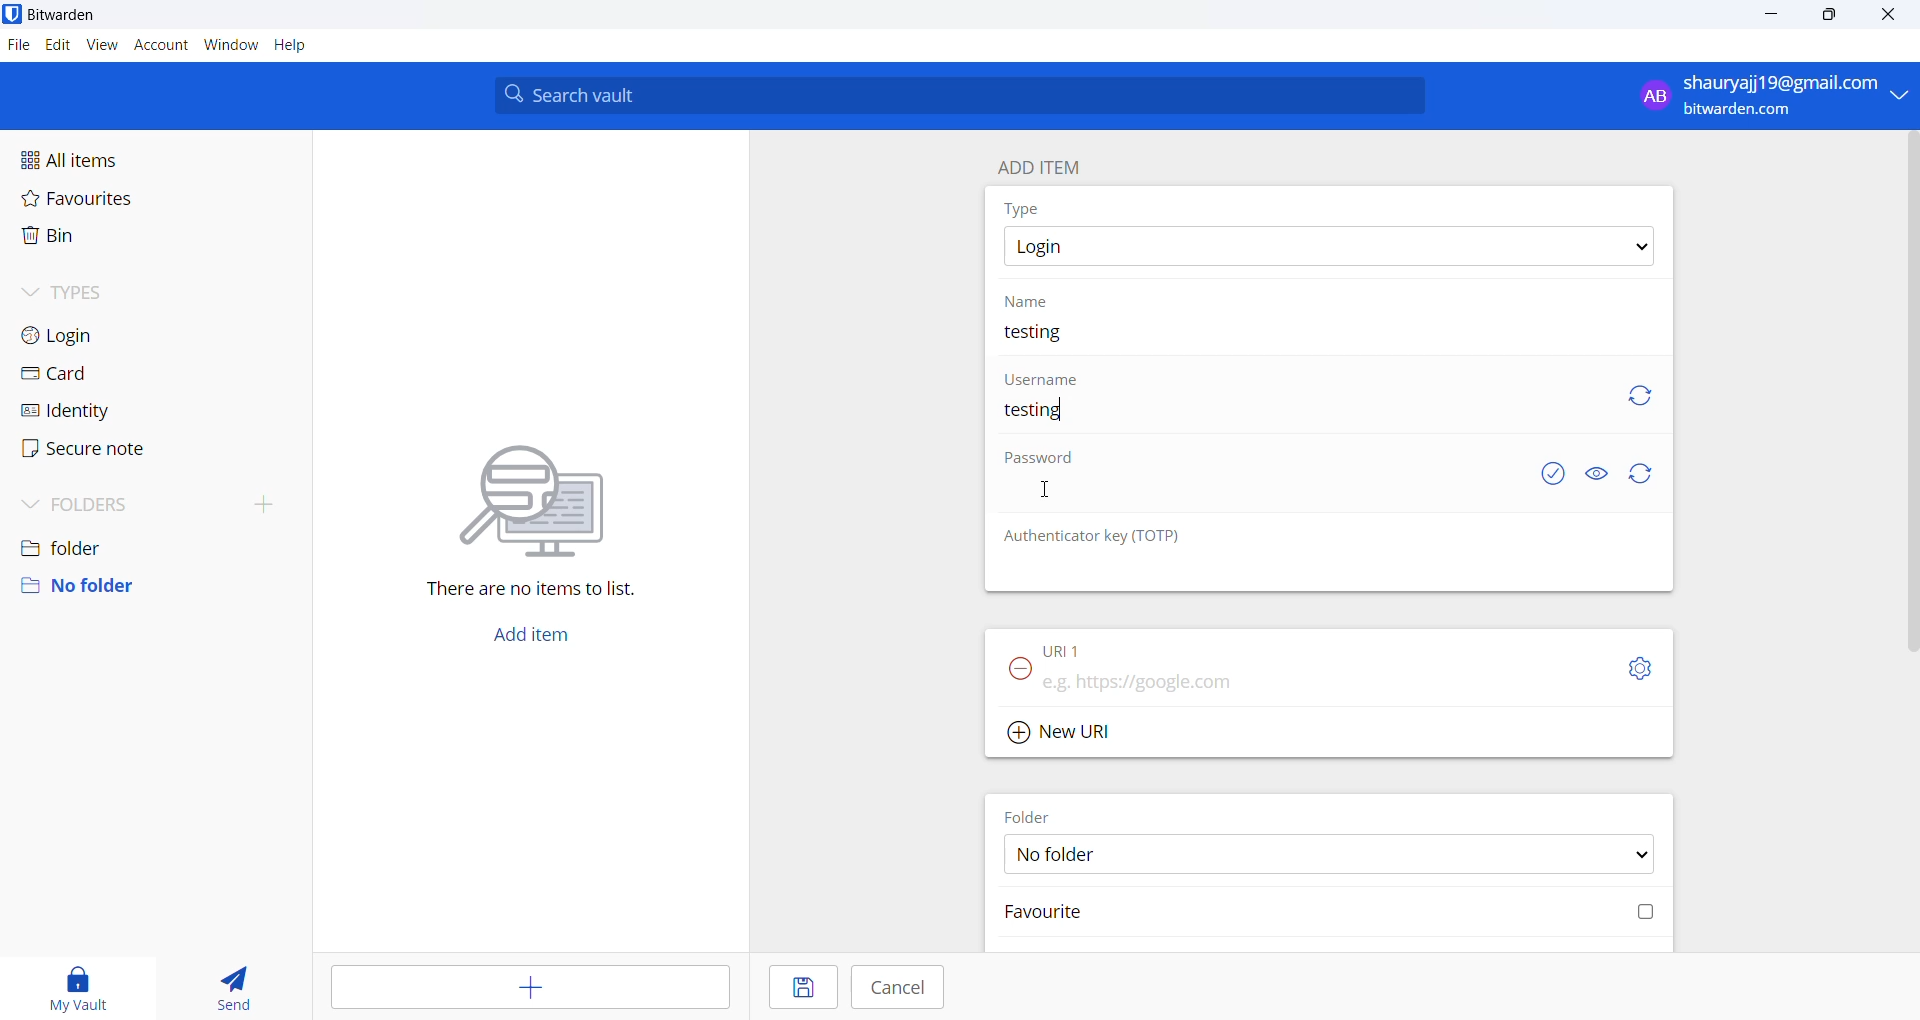 This screenshot has height=1020, width=1920. Describe the element at coordinates (97, 411) in the screenshot. I see `identity` at that location.